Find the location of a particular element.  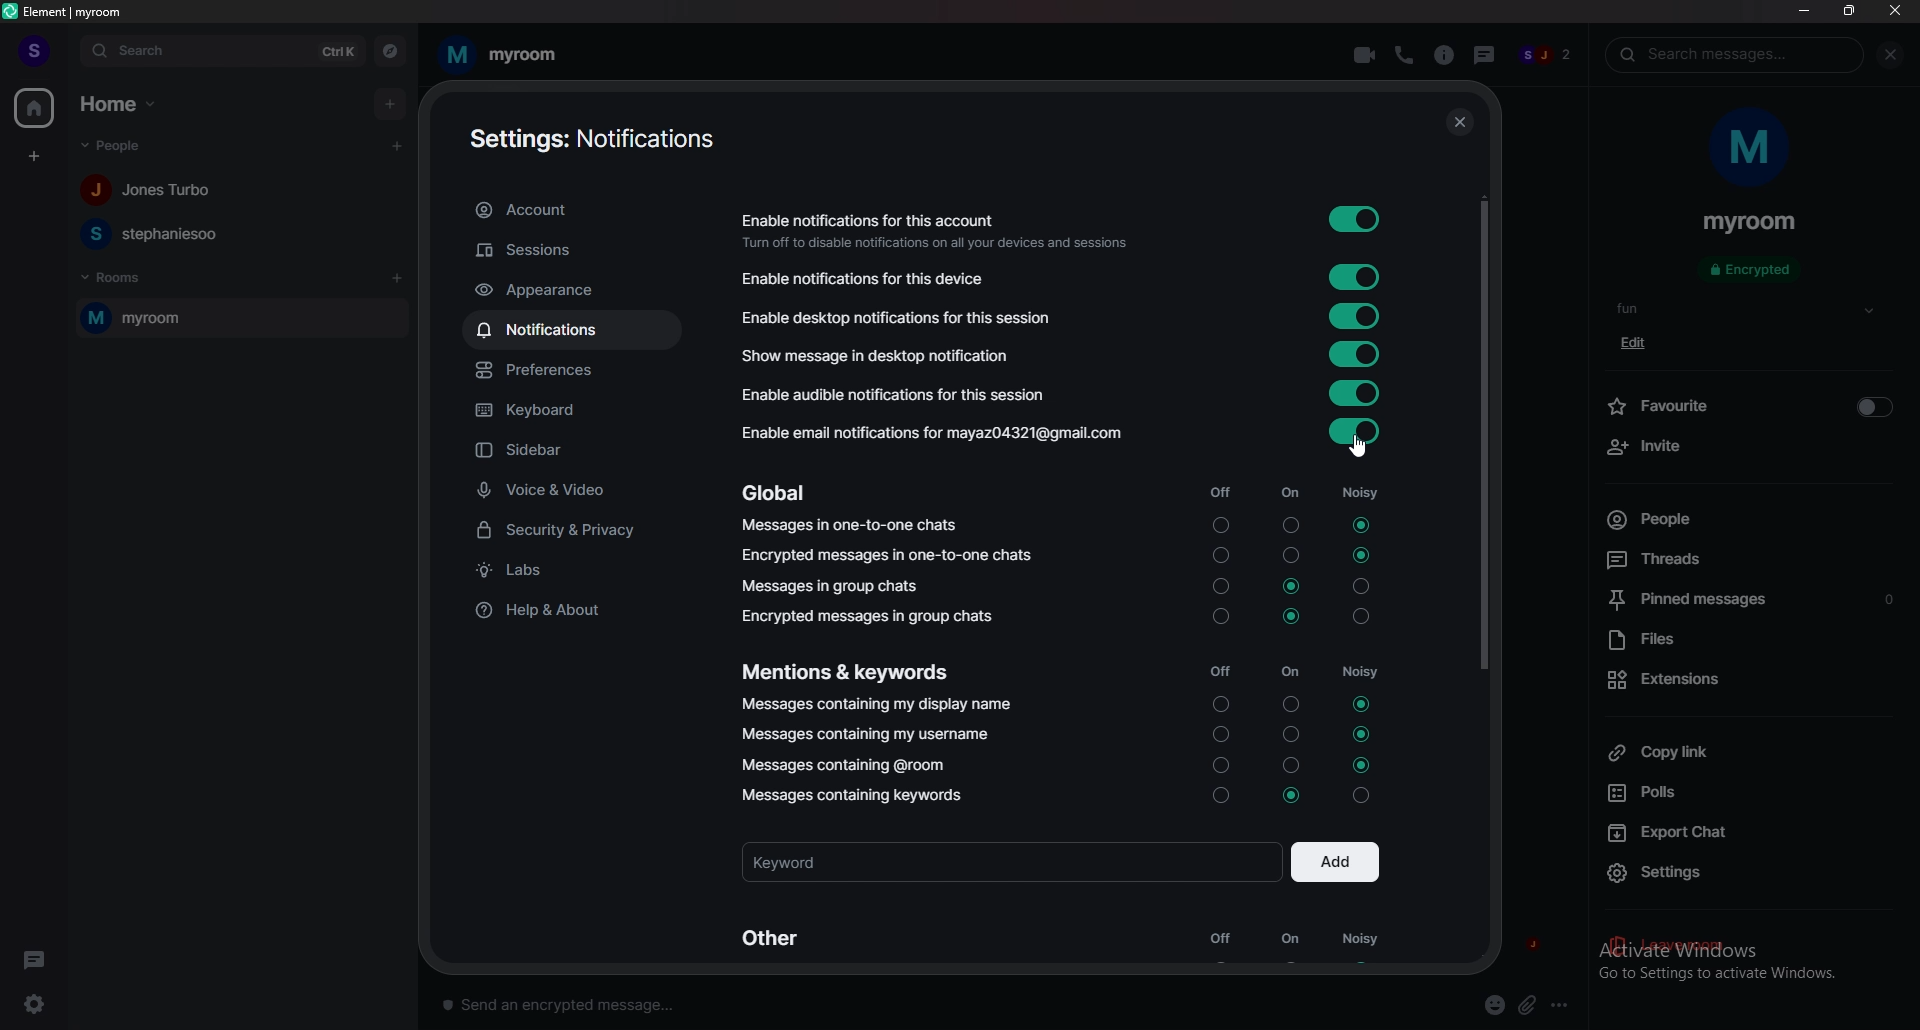

home is located at coordinates (120, 105).